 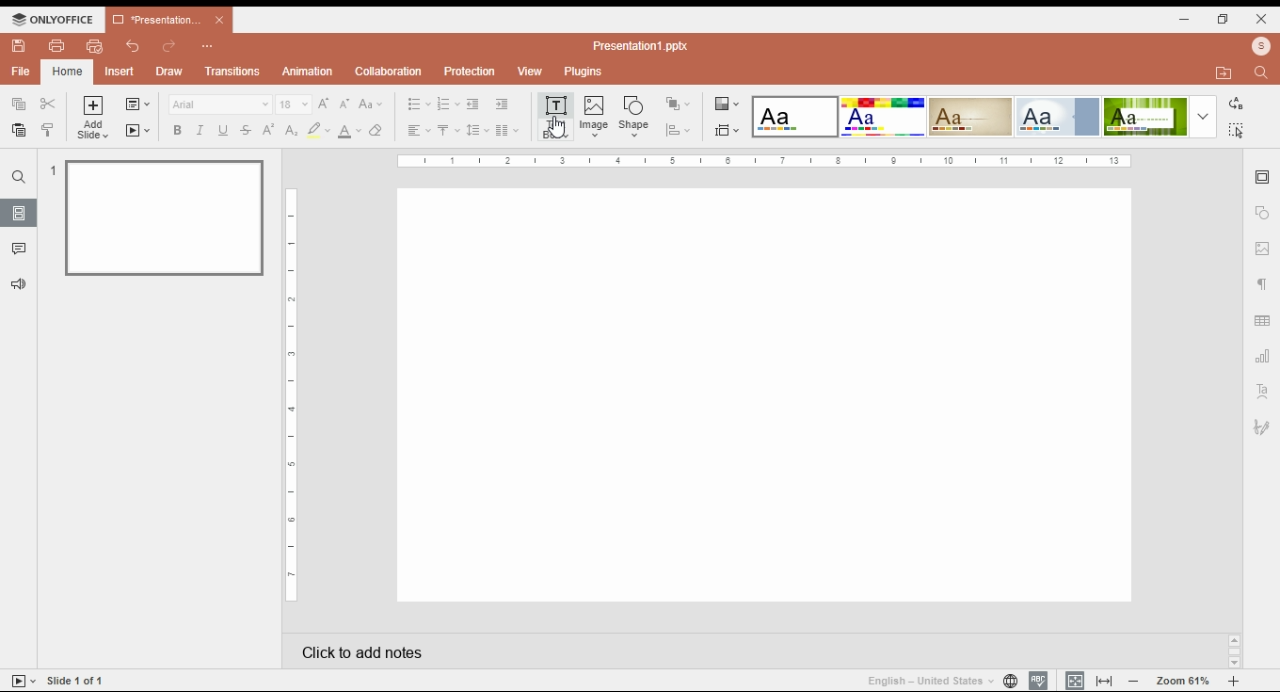 What do you see at coordinates (54, 19) in the screenshot?
I see `ONLYOFFICE` at bounding box center [54, 19].